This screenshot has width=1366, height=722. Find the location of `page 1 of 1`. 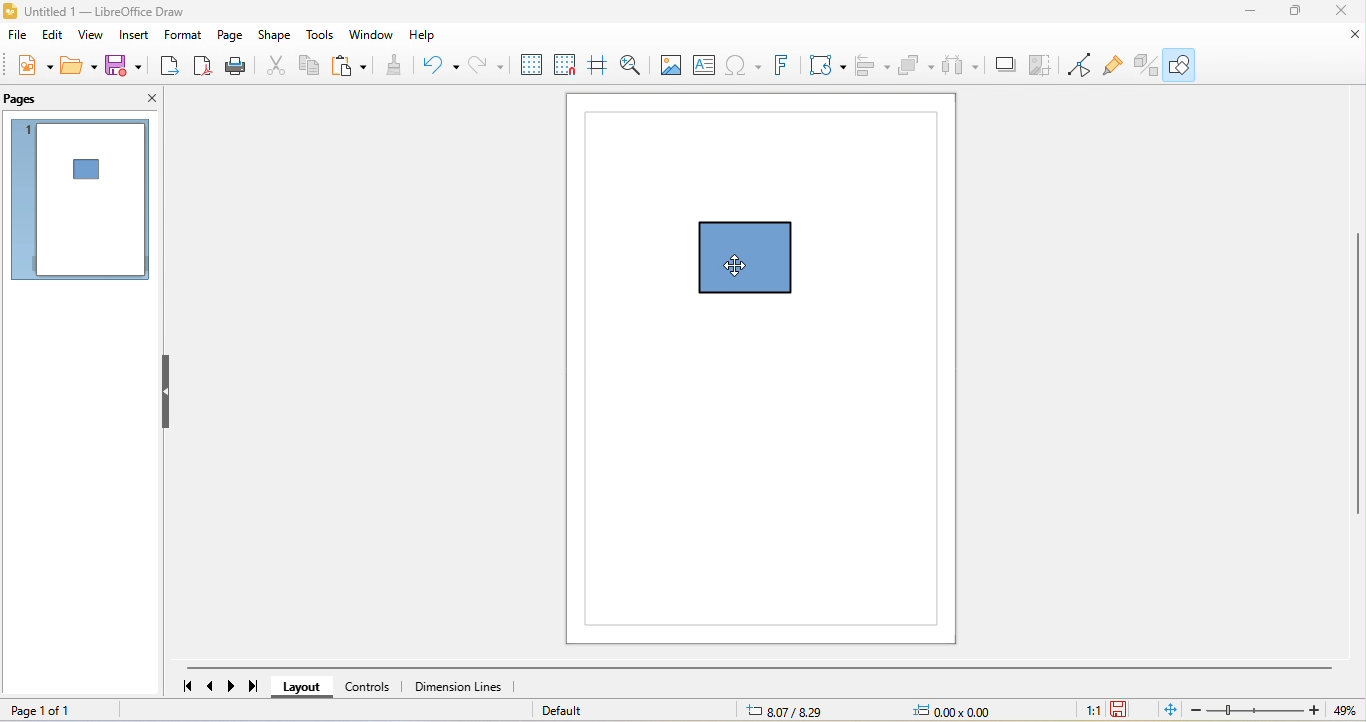

page 1 of 1 is located at coordinates (68, 711).